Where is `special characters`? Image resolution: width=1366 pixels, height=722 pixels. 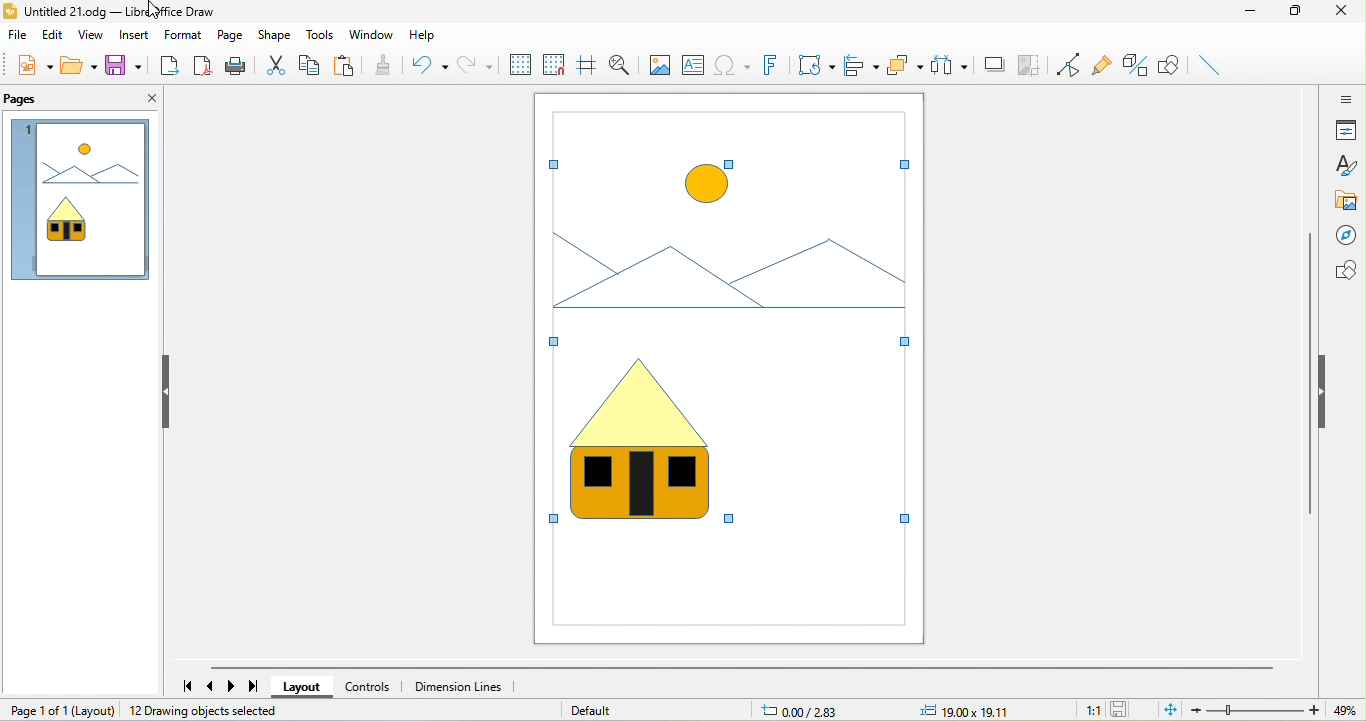 special characters is located at coordinates (733, 65).